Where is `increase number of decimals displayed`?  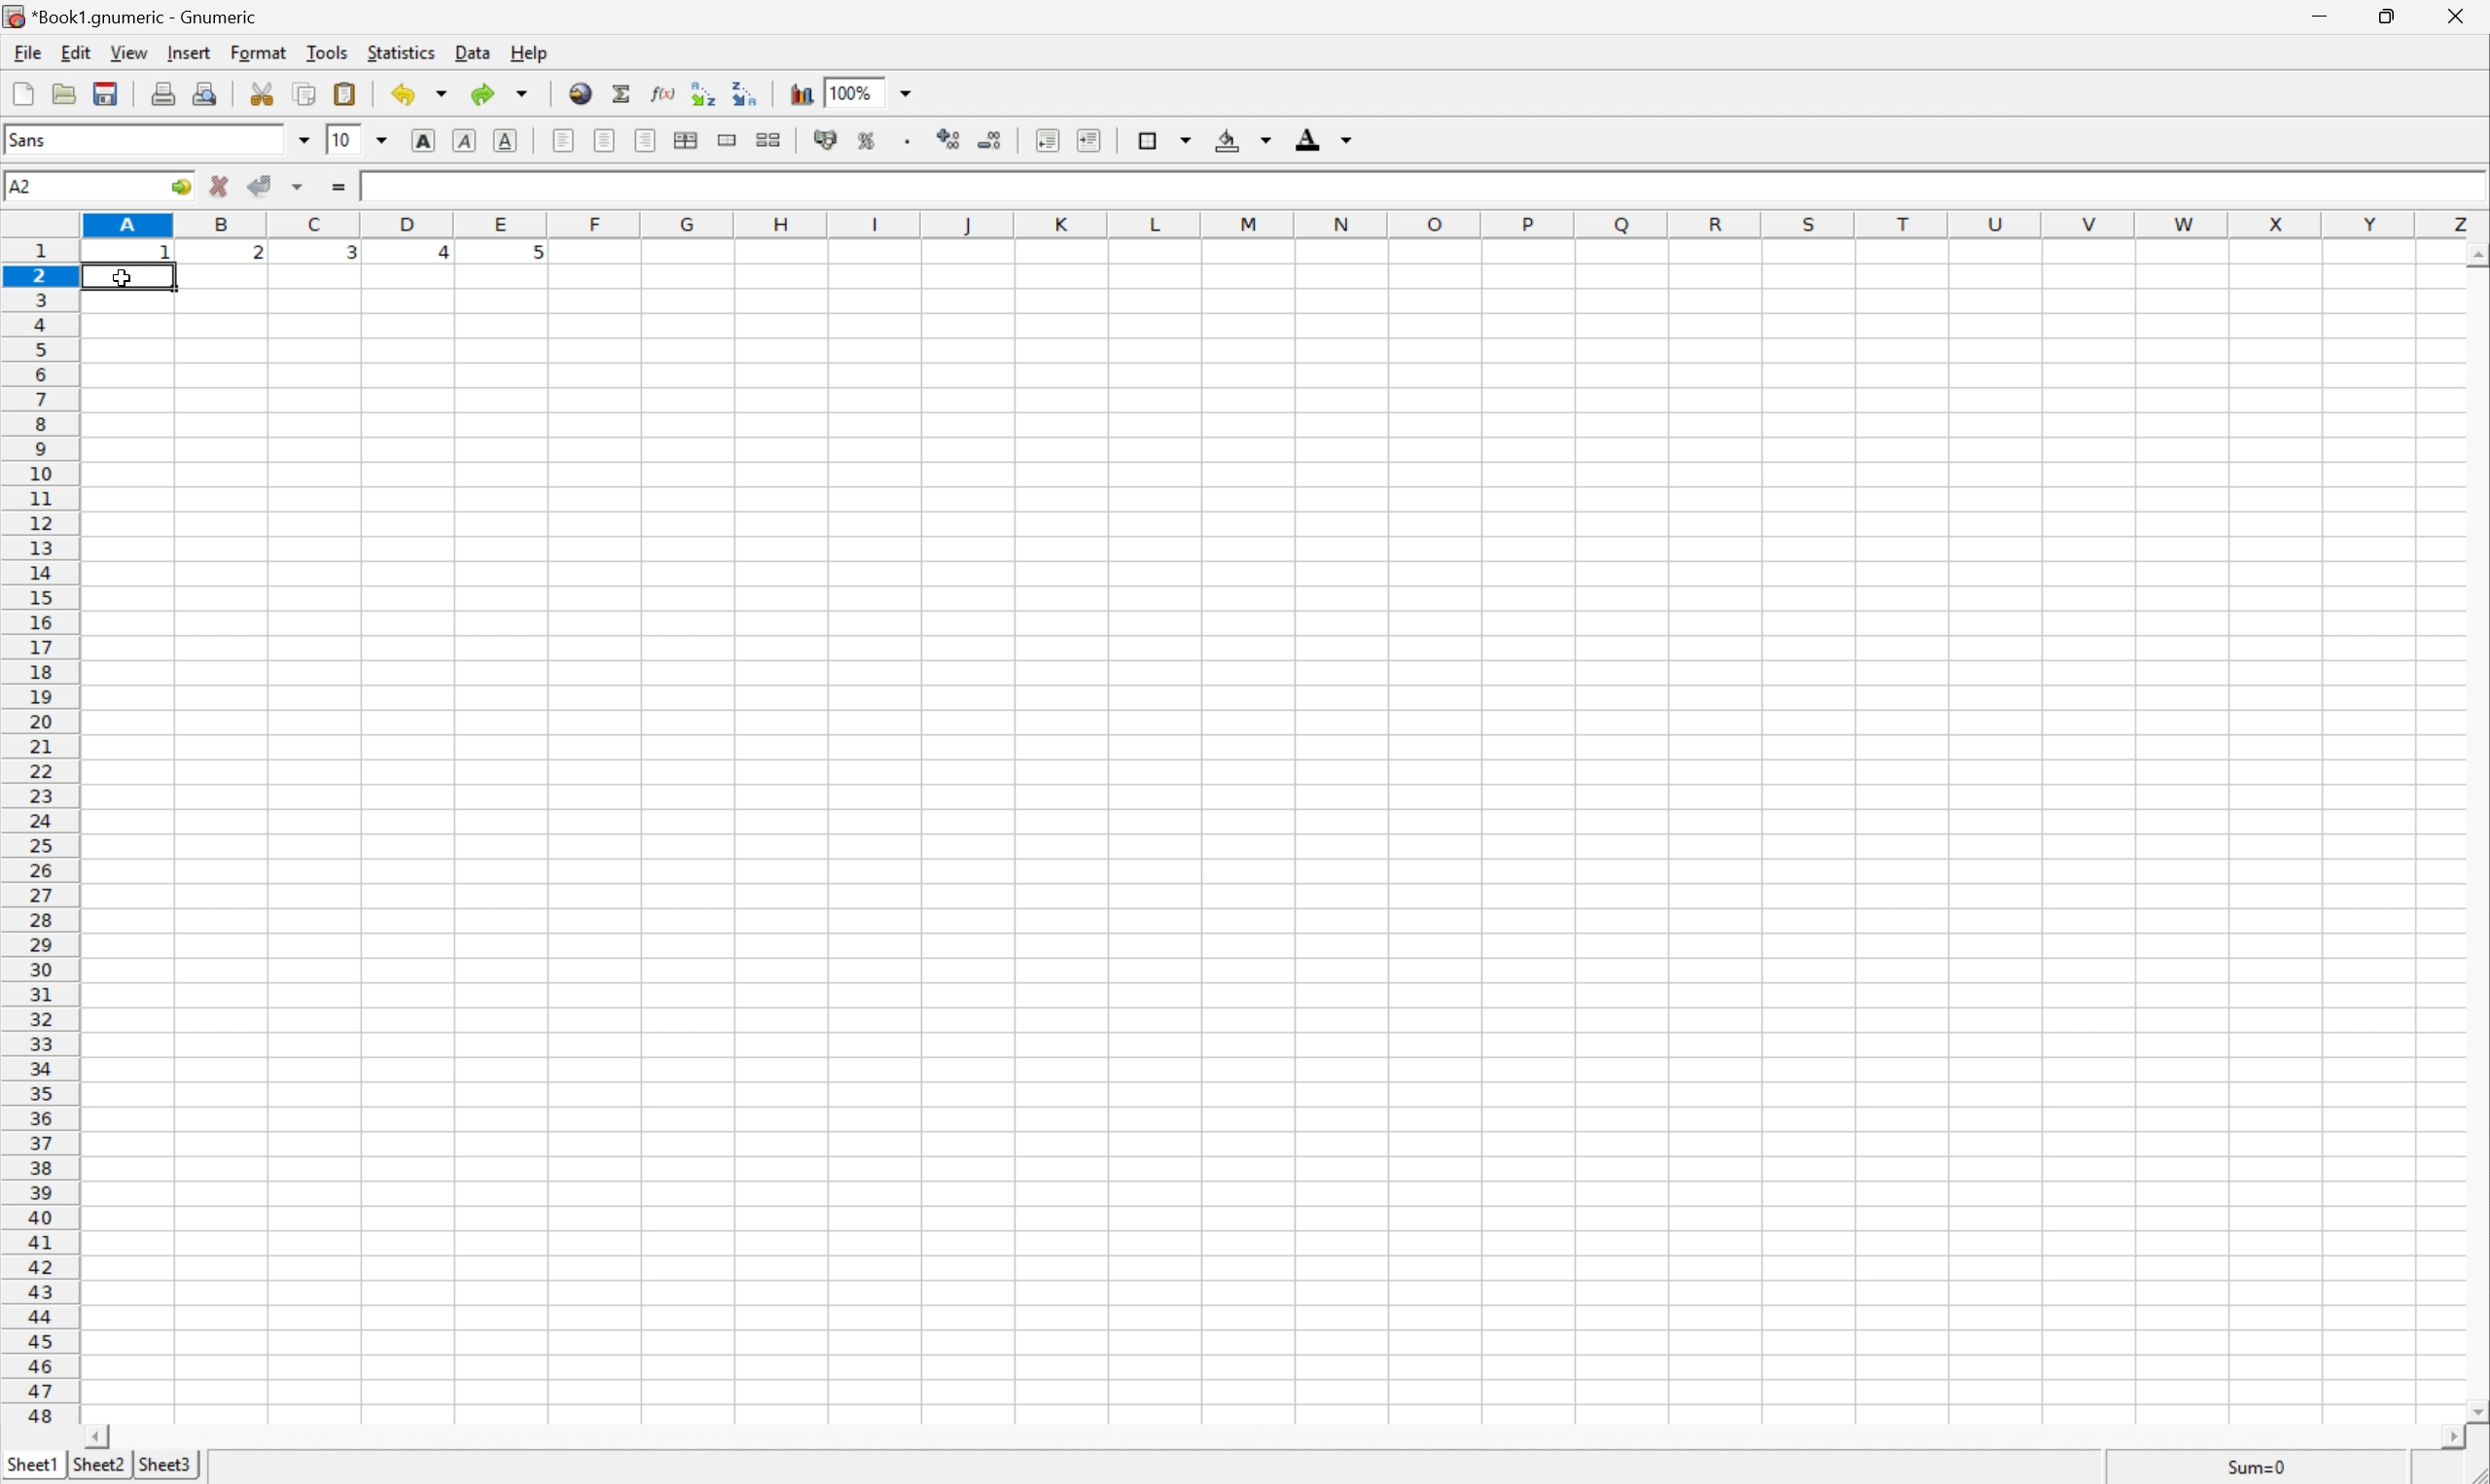
increase number of decimals displayed is located at coordinates (951, 140).